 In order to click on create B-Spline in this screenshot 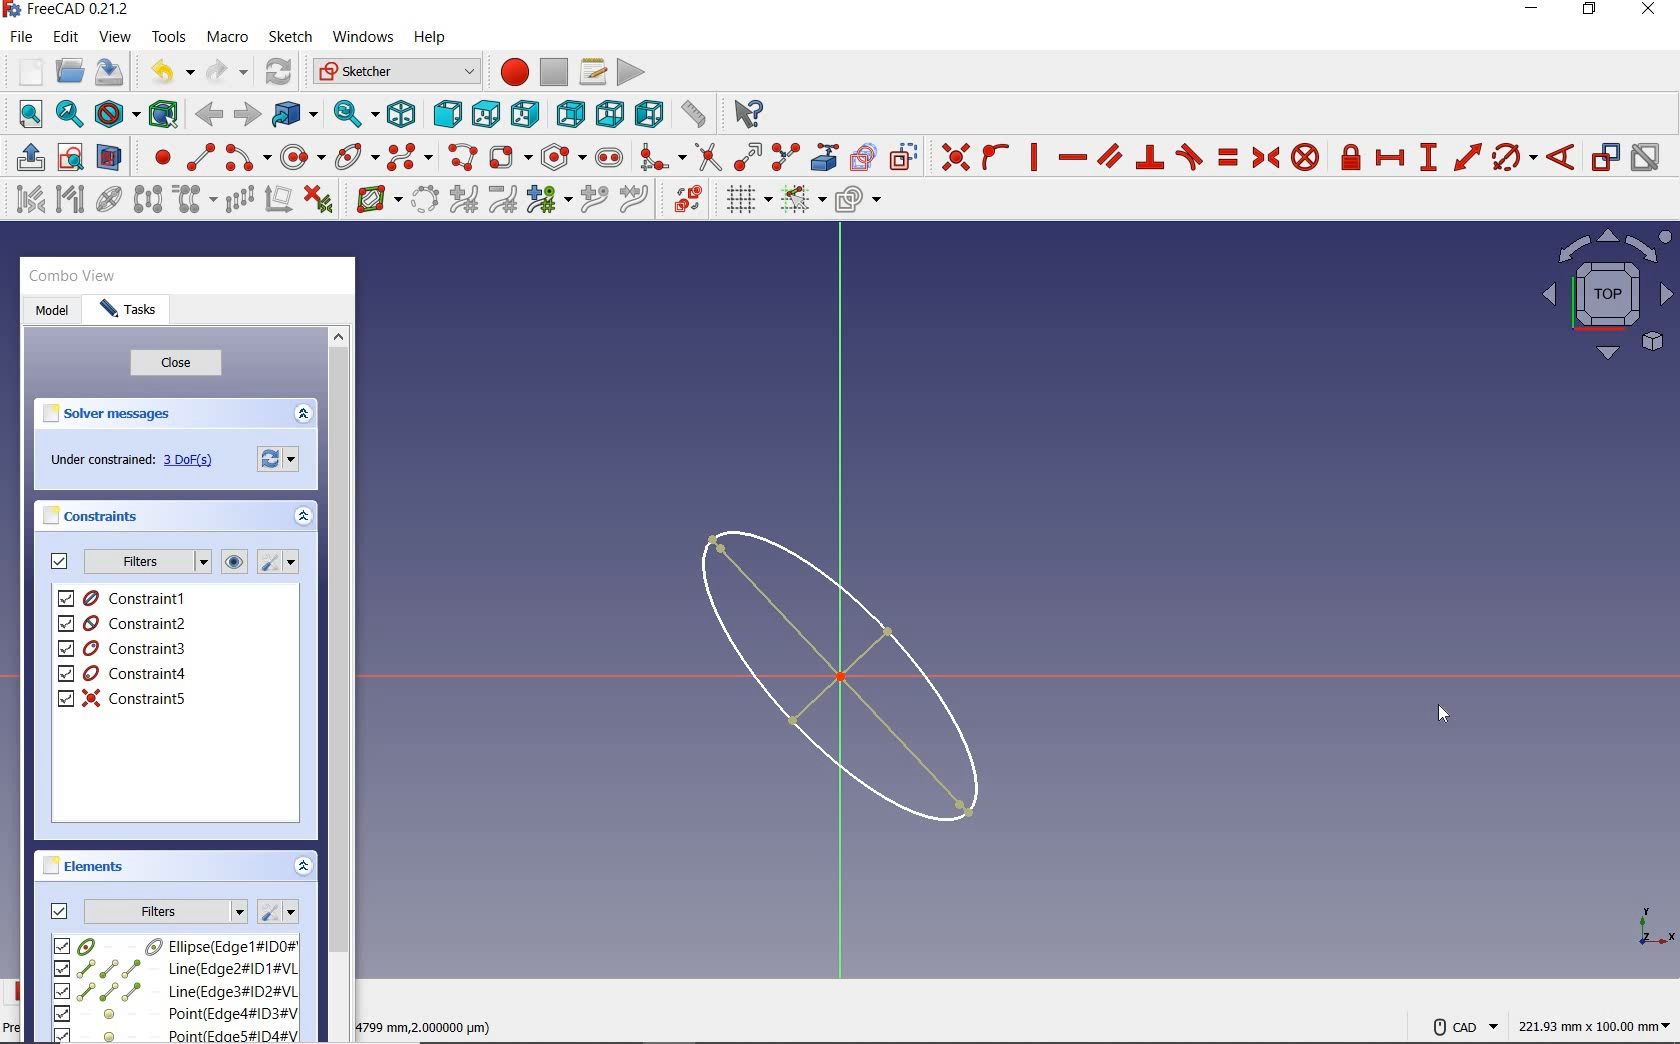, I will do `click(409, 156)`.